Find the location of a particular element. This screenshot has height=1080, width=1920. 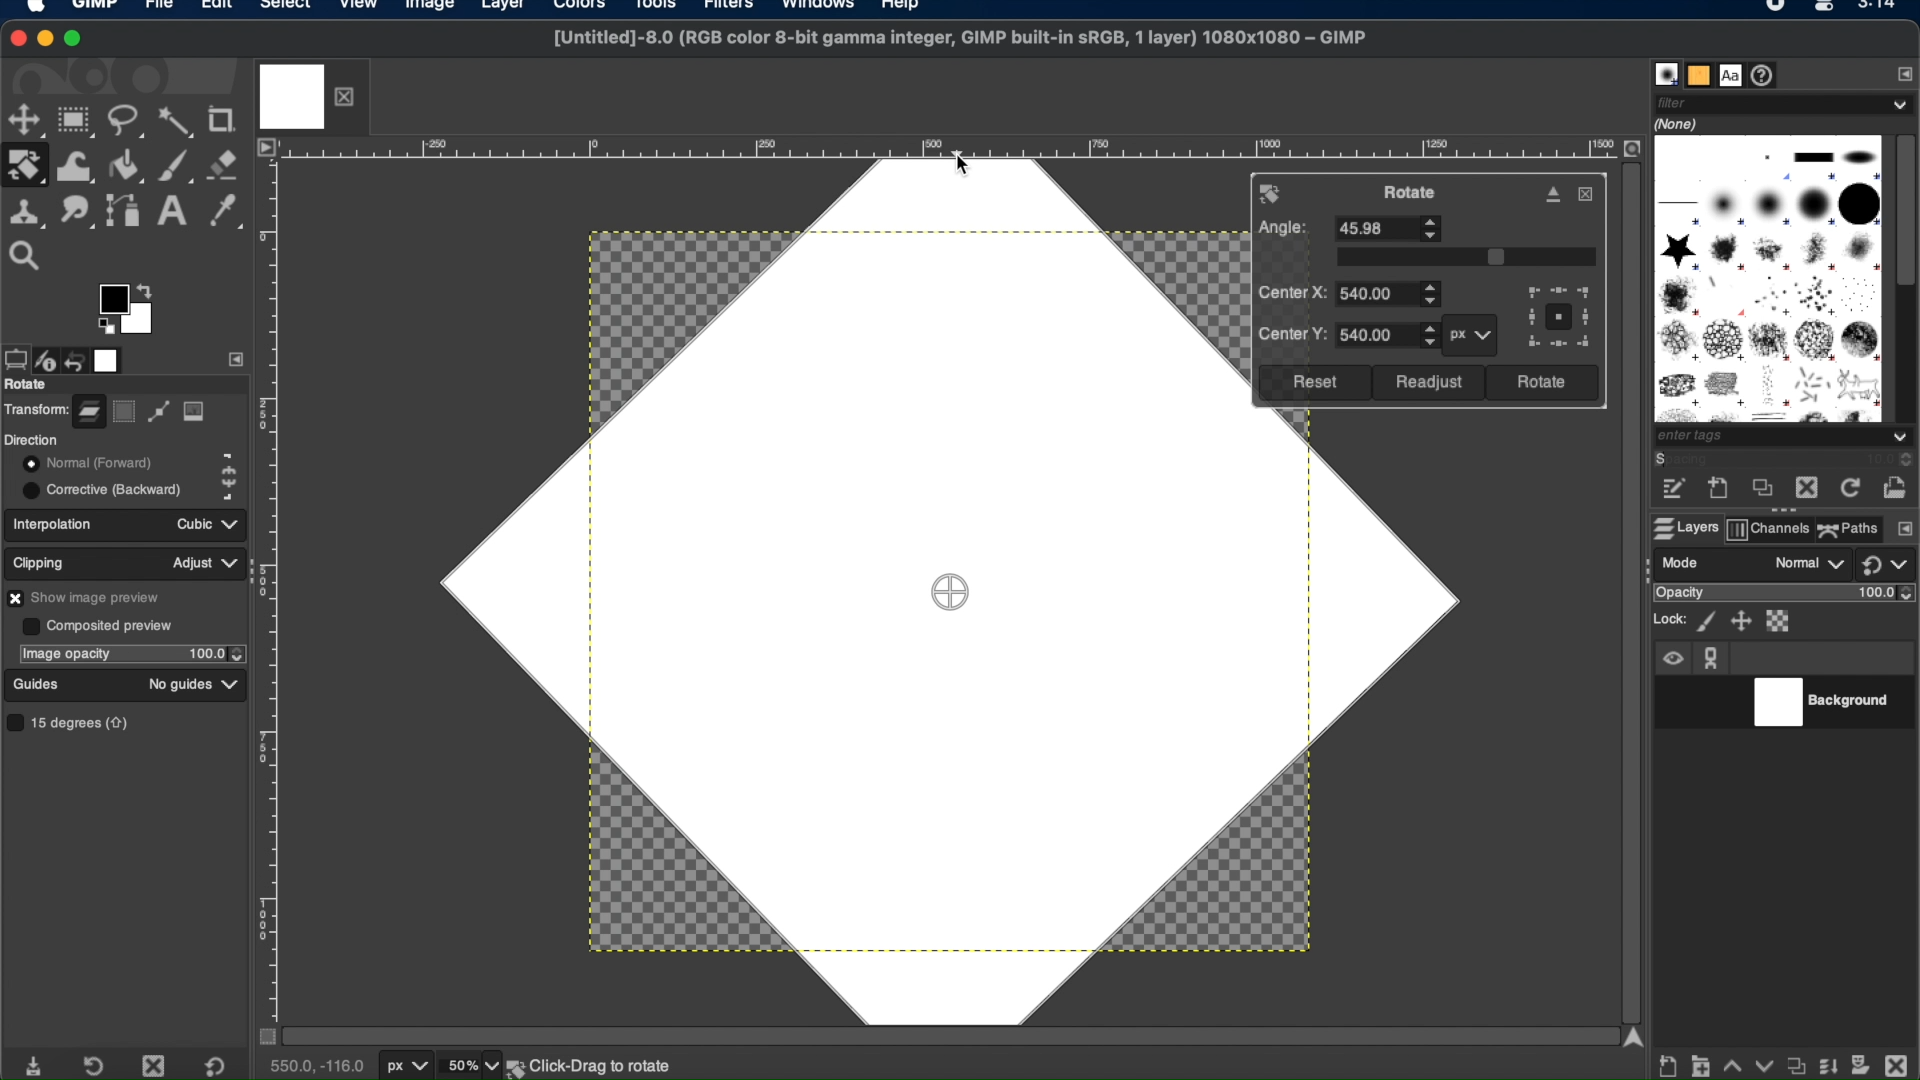

paintbrush tool is located at coordinates (177, 164).